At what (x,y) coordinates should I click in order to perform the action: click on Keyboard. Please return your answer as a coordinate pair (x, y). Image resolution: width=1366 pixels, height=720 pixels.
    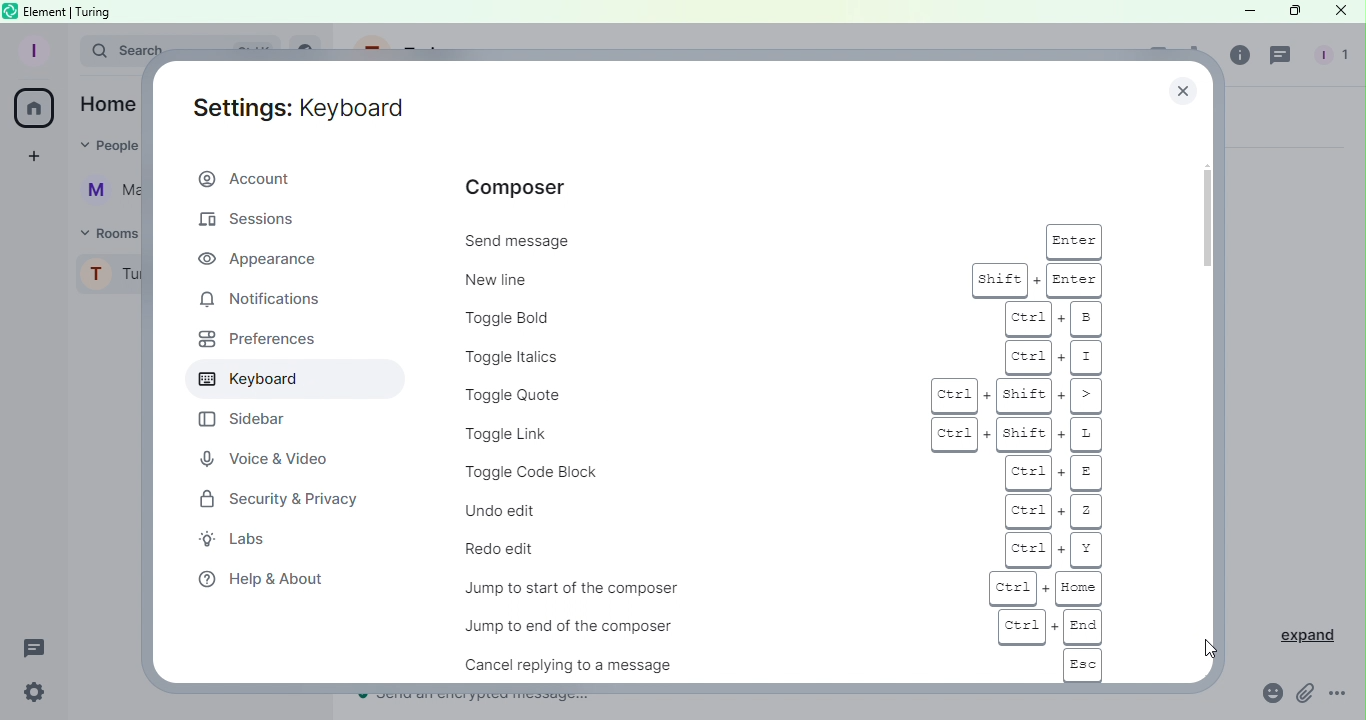
    Looking at the image, I should click on (285, 381).